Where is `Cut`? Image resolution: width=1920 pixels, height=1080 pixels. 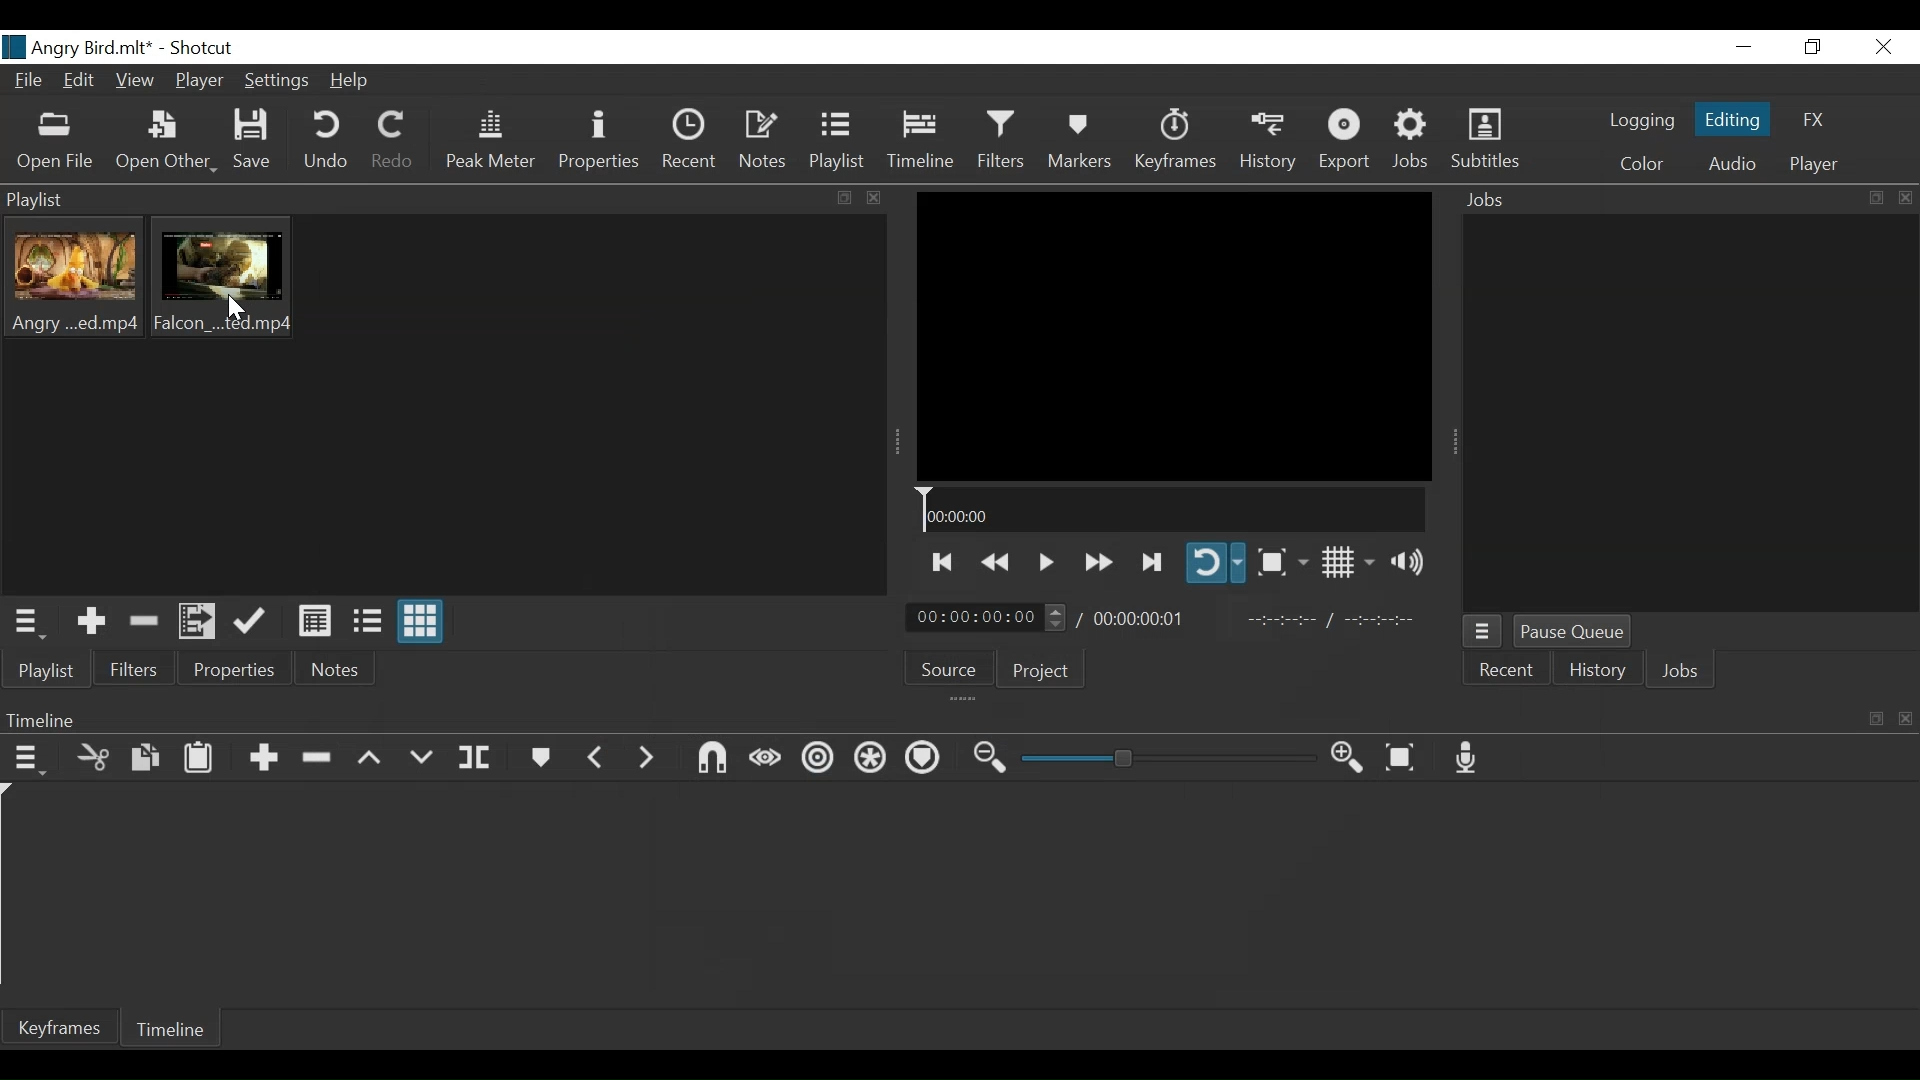 Cut is located at coordinates (94, 759).